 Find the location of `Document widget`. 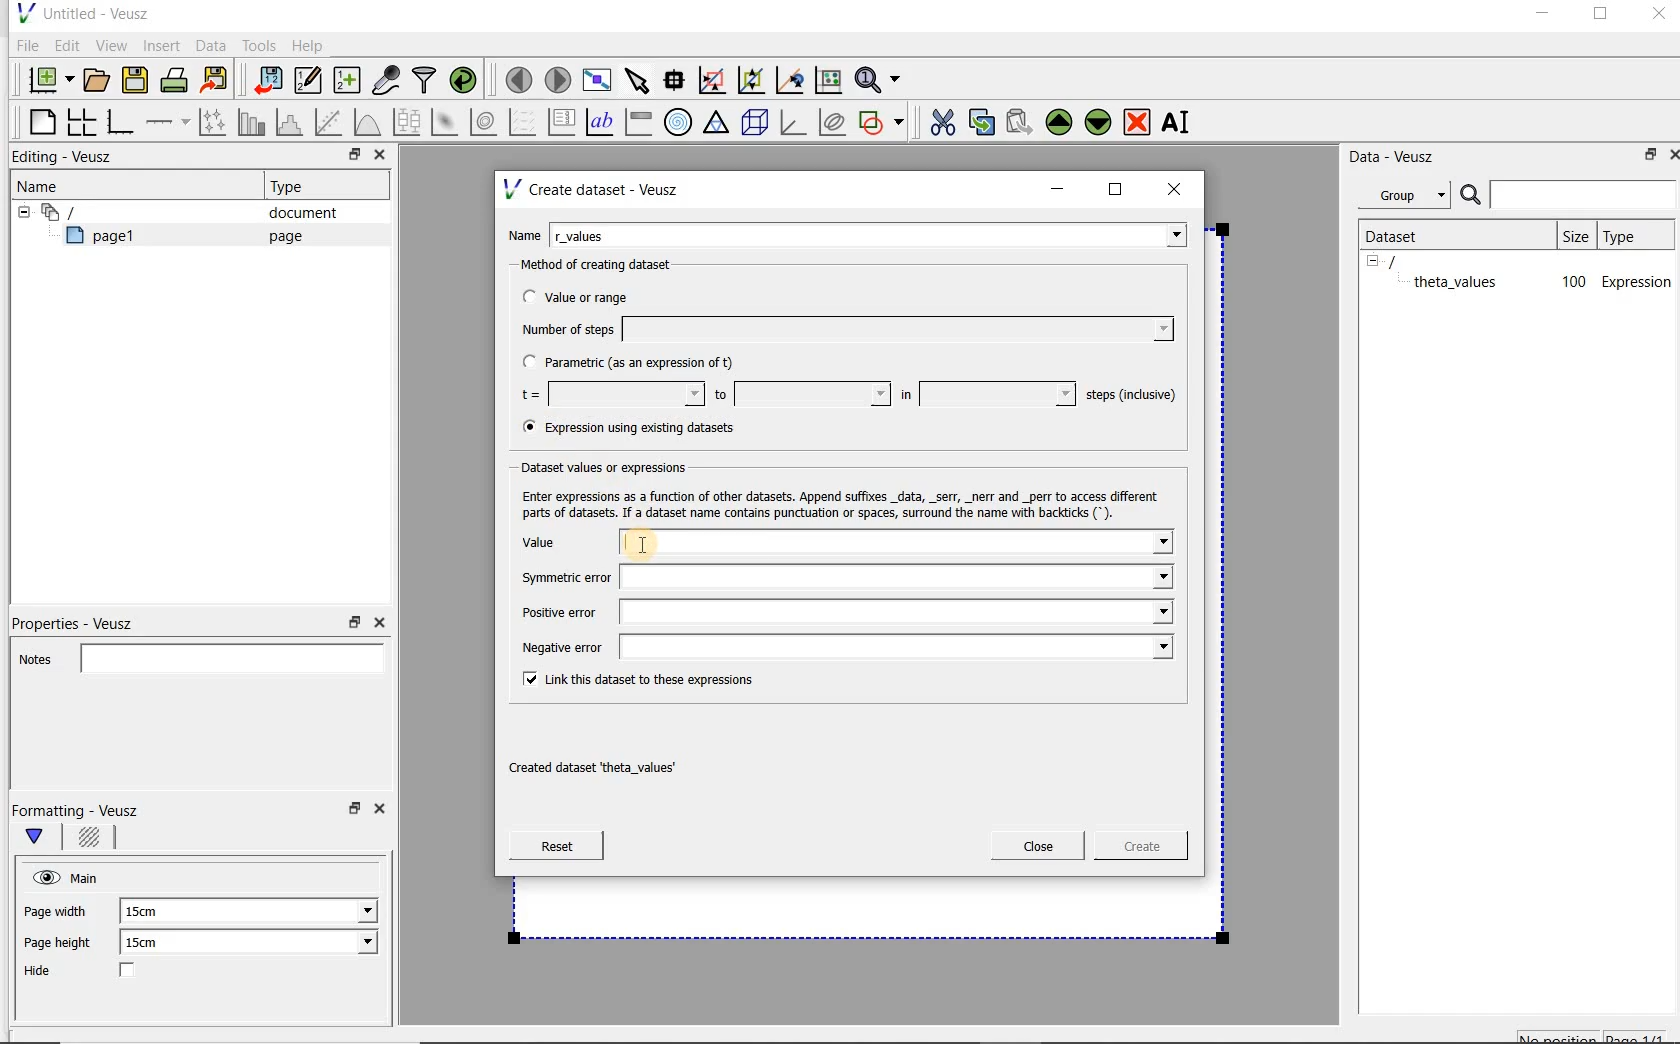

Document widget is located at coordinates (94, 212).